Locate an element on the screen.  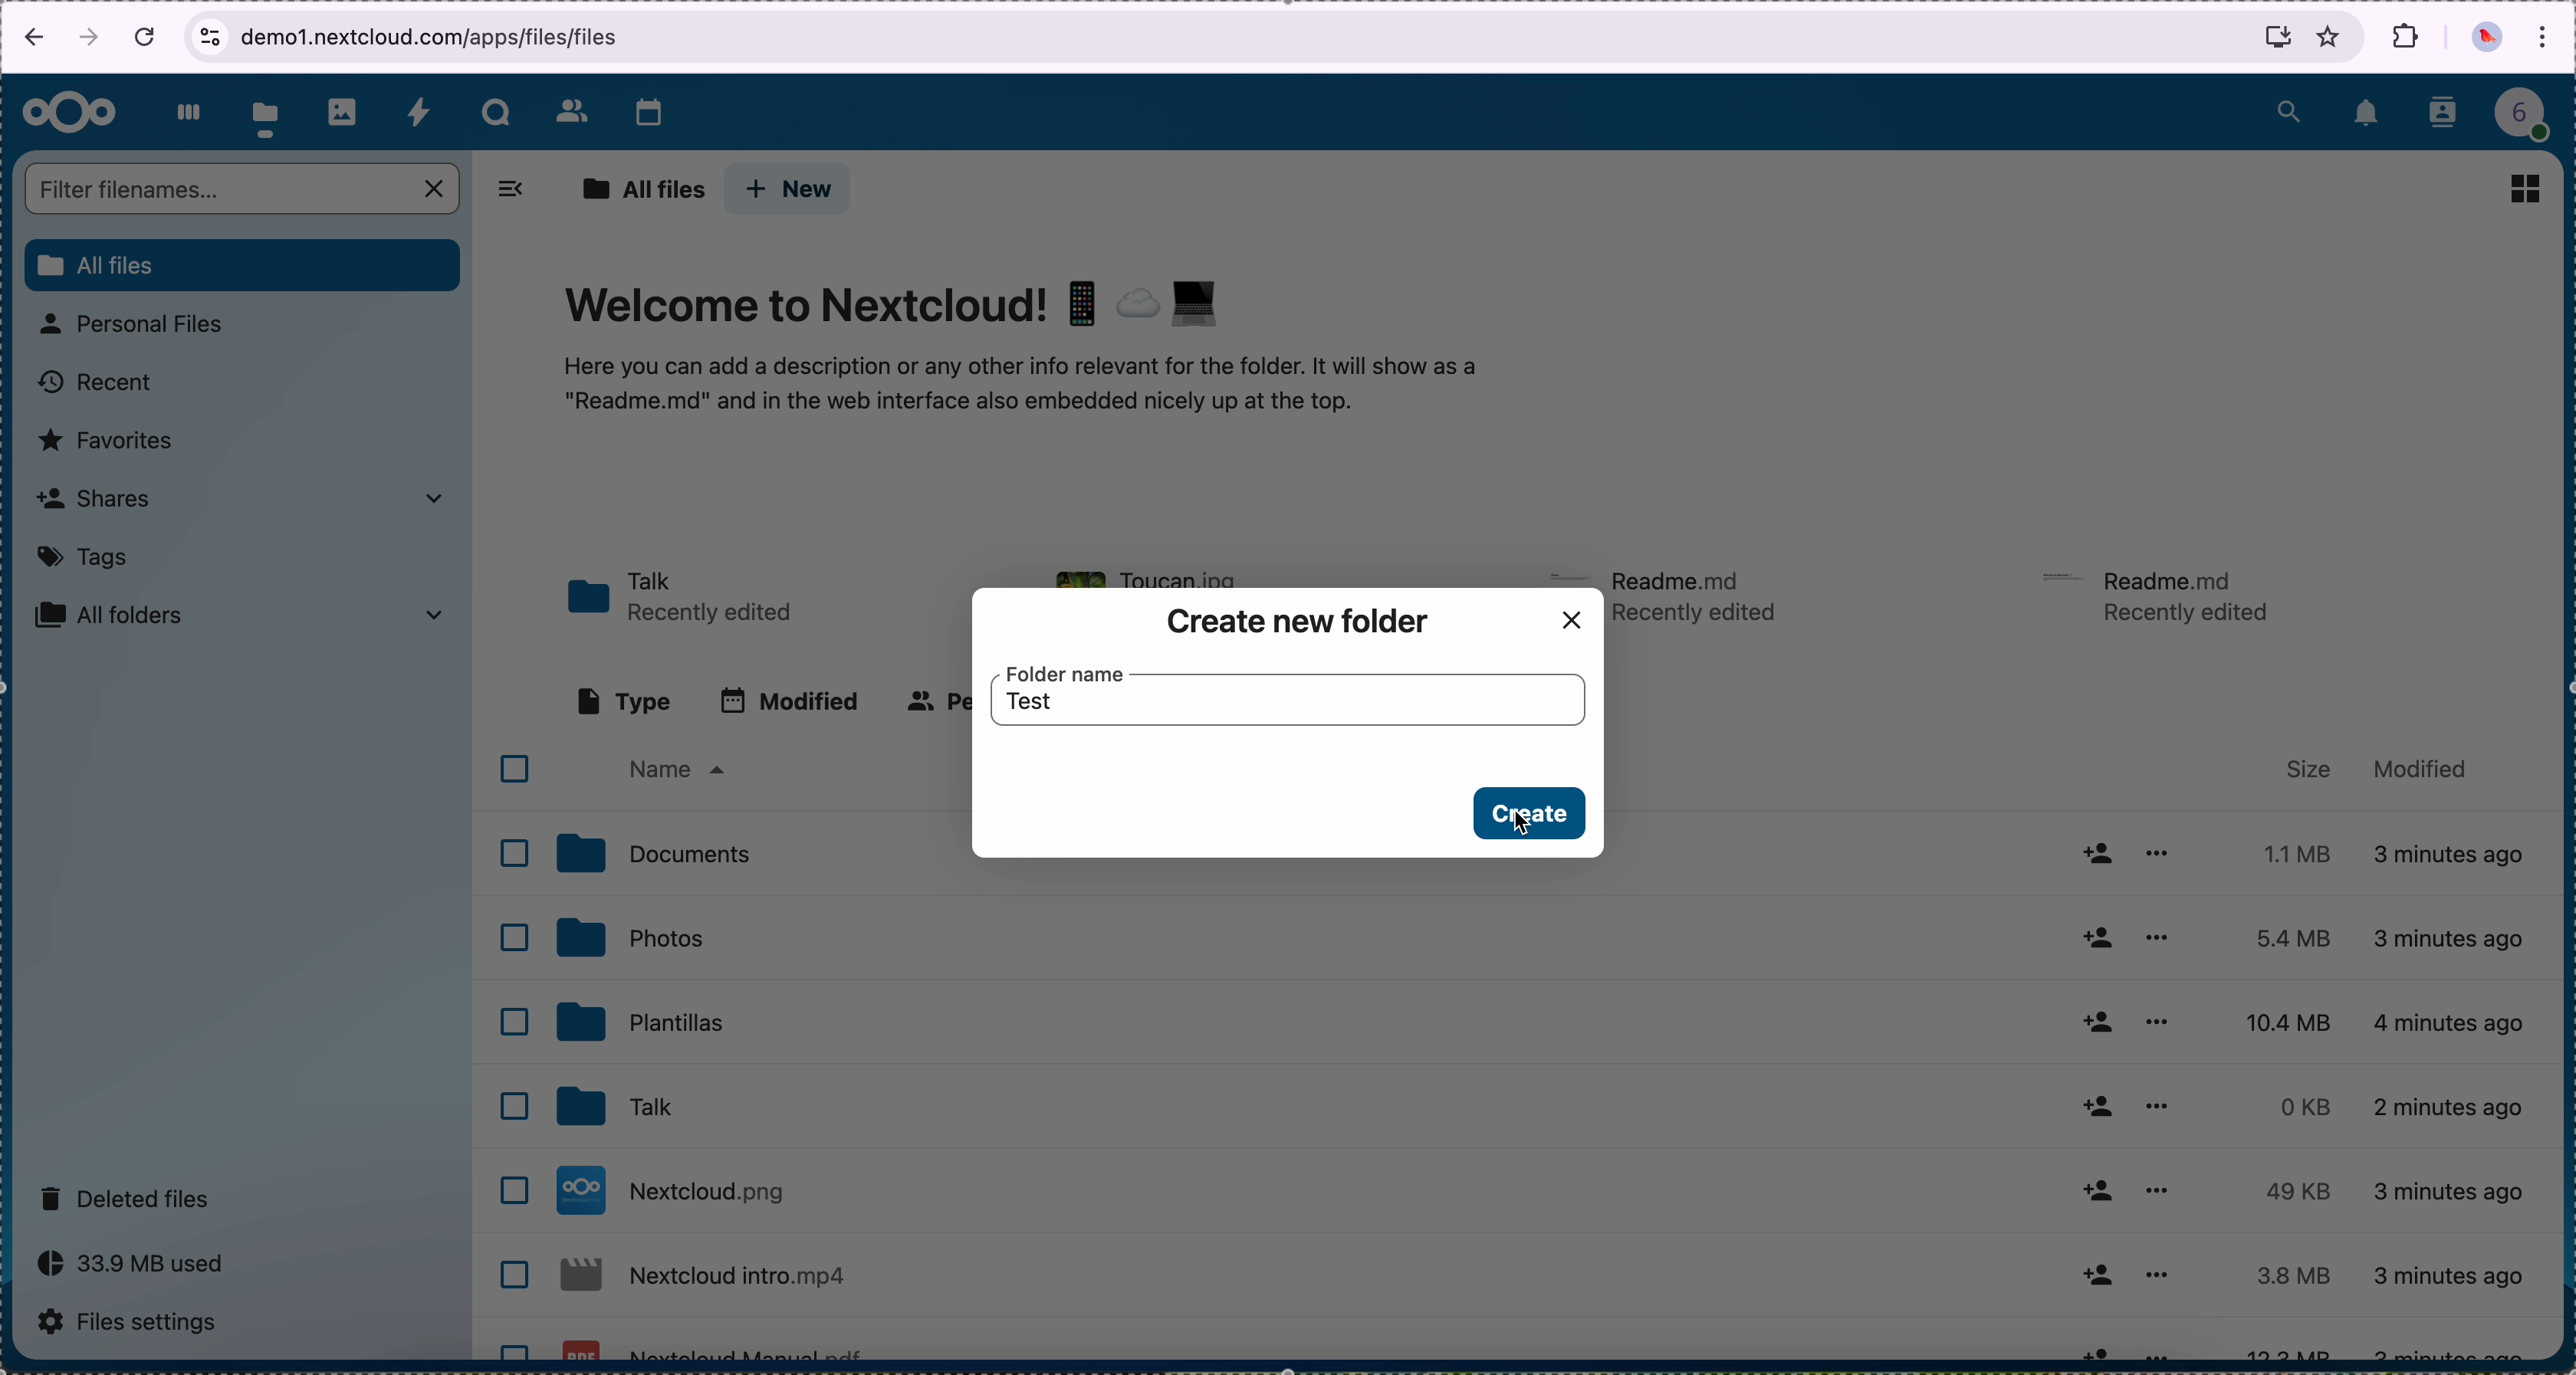
more options is located at coordinates (2165, 1350).